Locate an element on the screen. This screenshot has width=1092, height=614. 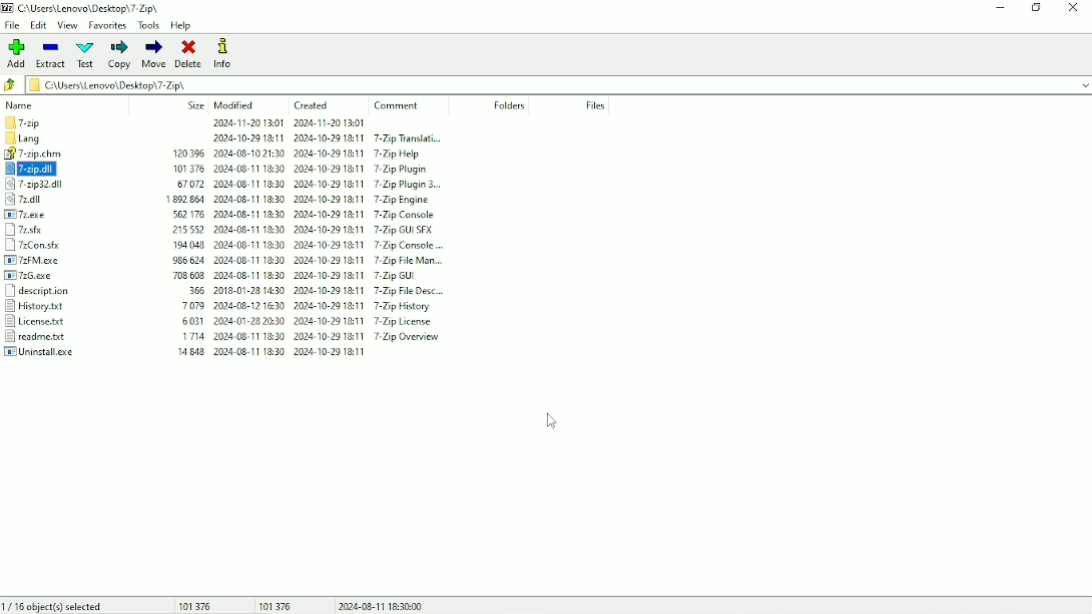
7-zip.dll is located at coordinates (50, 170).